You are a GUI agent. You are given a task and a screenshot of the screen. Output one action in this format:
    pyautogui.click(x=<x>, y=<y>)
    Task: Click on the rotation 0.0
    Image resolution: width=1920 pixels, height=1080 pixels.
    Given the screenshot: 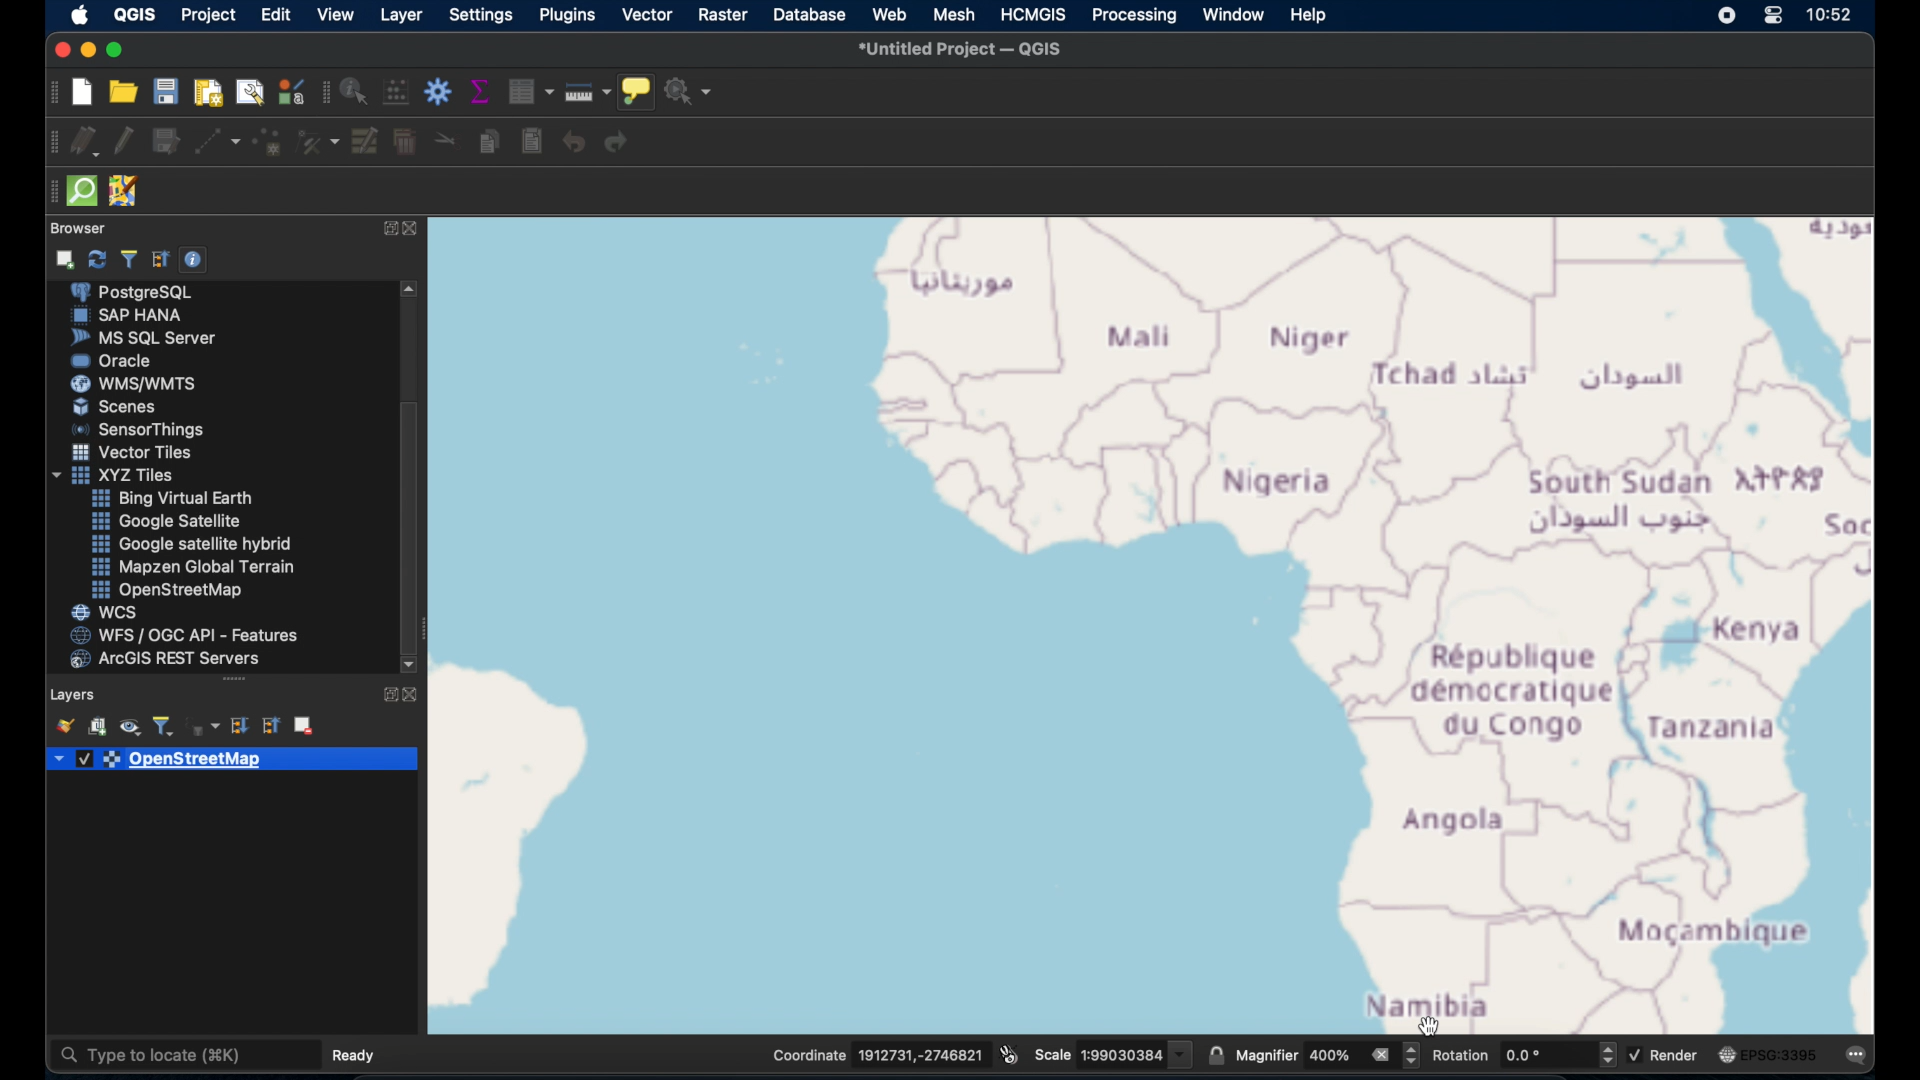 What is the action you would take?
    pyautogui.click(x=1523, y=1053)
    